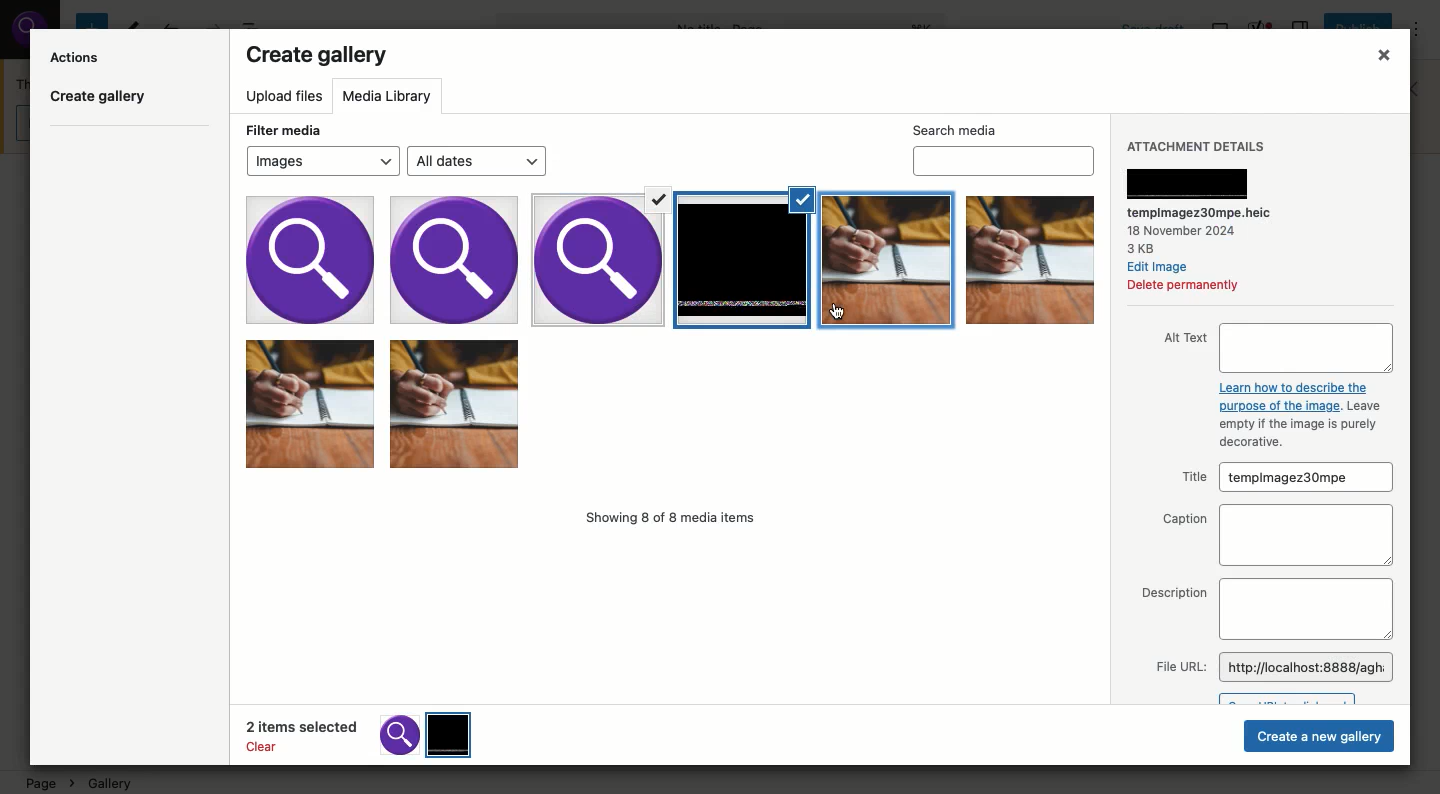 This screenshot has width=1440, height=794. Describe the element at coordinates (1300, 478) in the screenshot. I see `templmagez30mpe` at that location.